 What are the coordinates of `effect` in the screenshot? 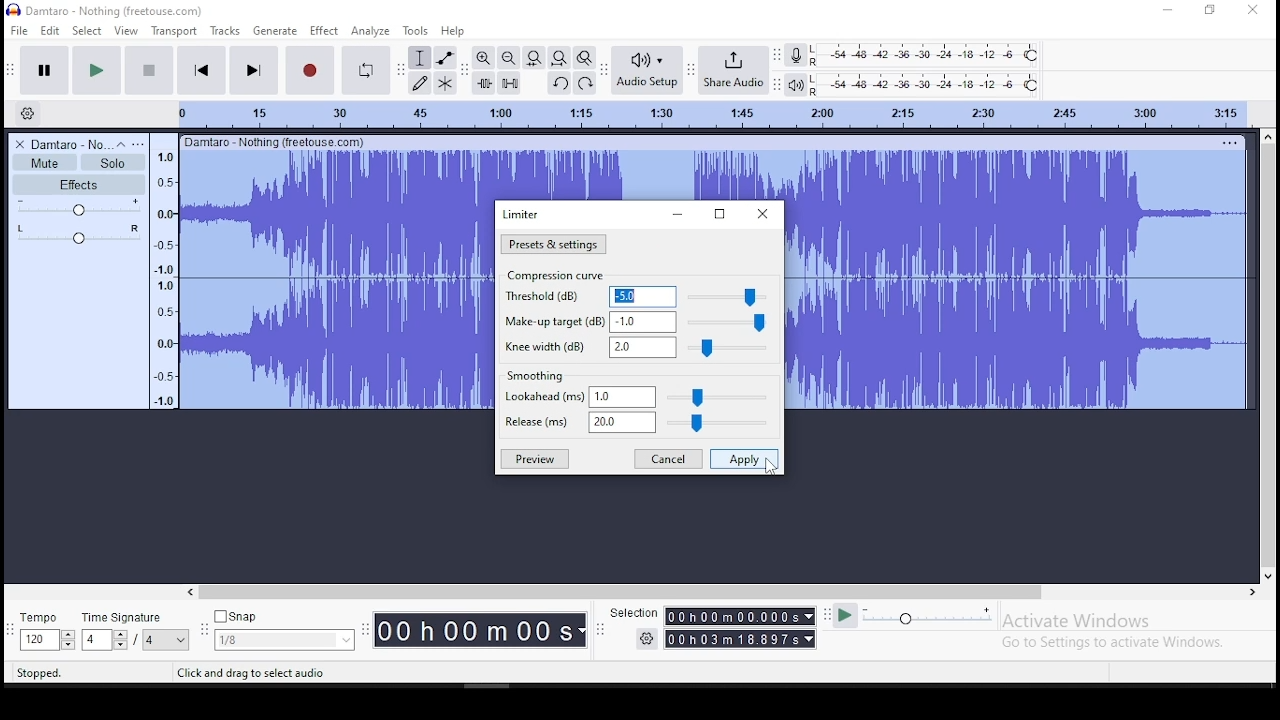 It's located at (324, 31).